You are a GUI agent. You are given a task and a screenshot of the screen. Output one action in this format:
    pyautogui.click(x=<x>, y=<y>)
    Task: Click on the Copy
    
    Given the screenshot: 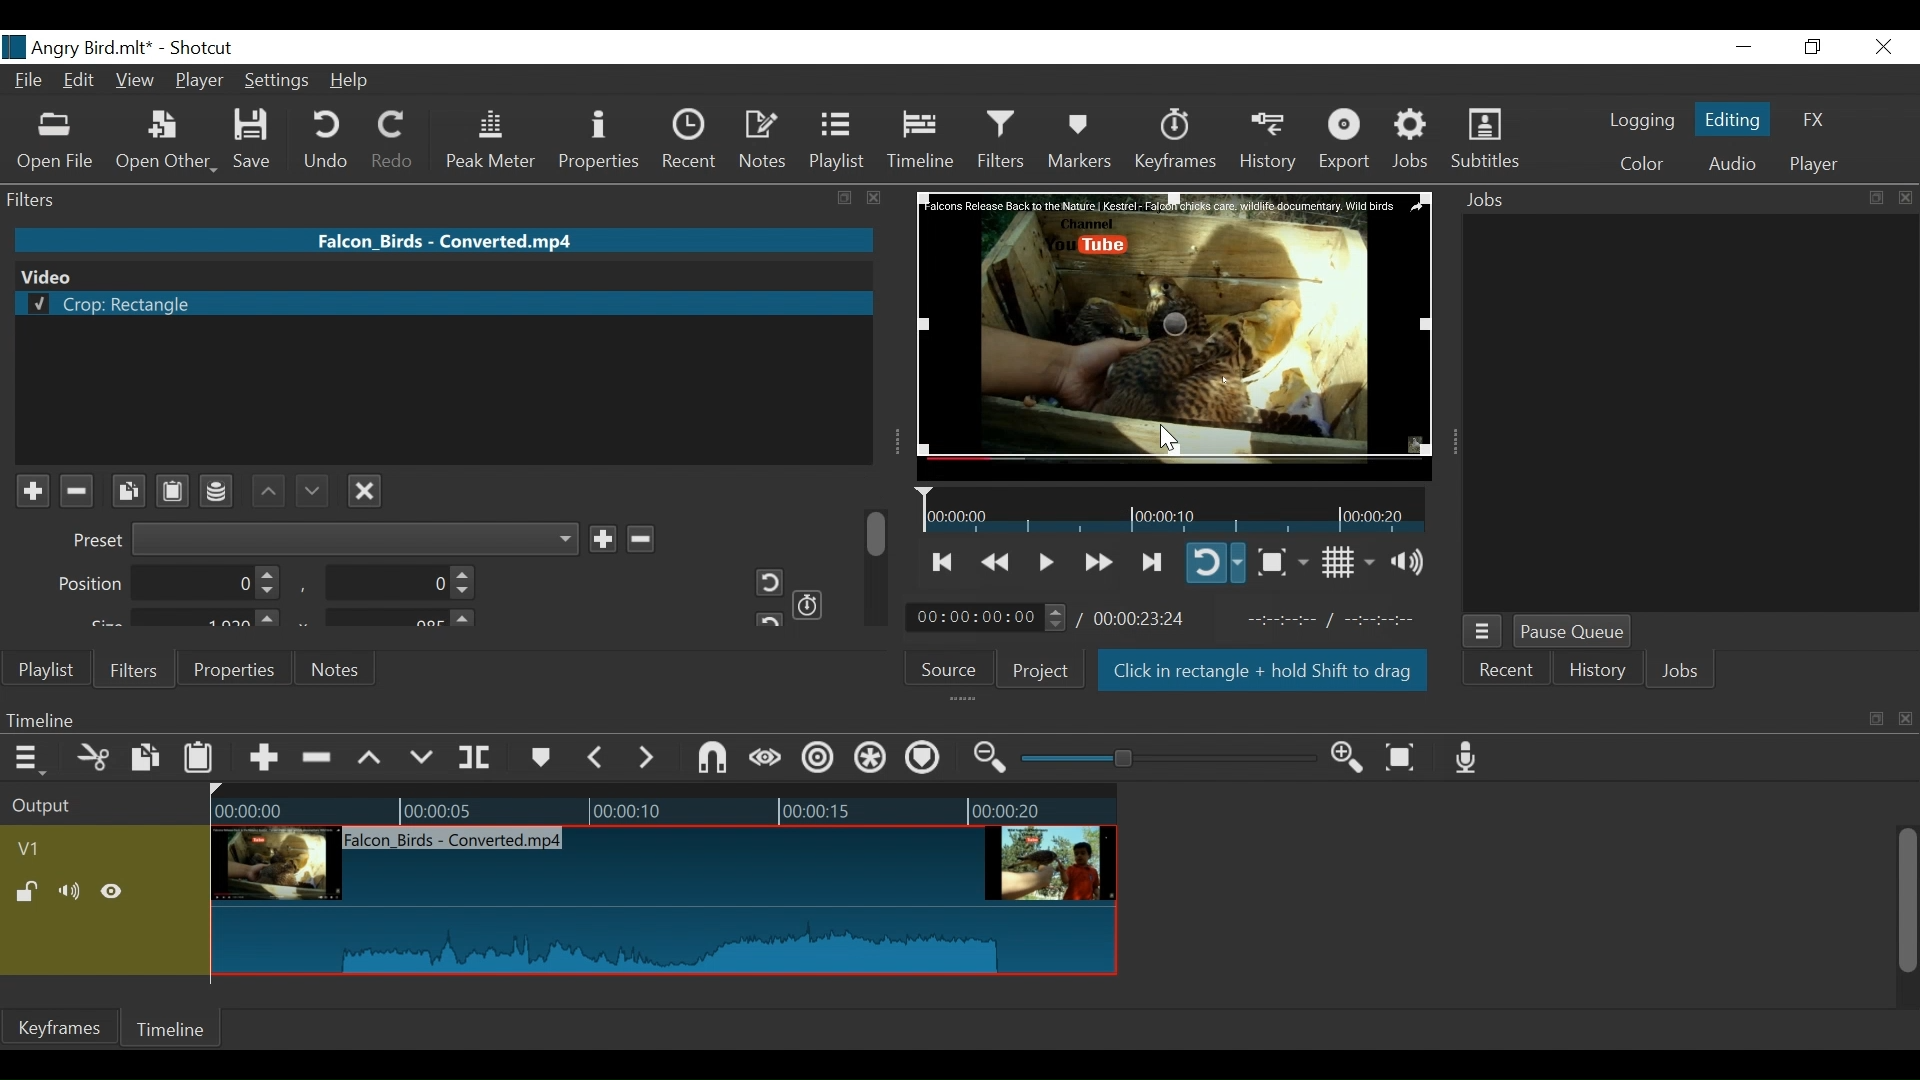 What is the action you would take?
    pyautogui.click(x=148, y=761)
    